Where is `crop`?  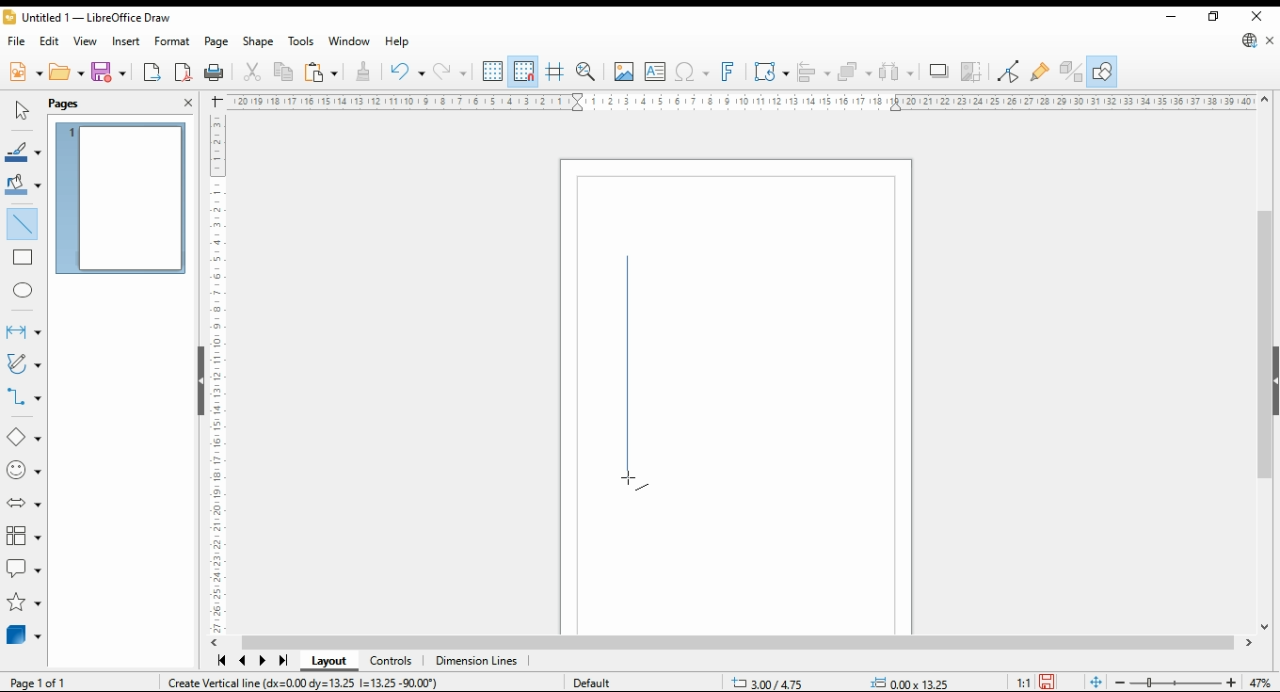
crop is located at coordinates (972, 71).